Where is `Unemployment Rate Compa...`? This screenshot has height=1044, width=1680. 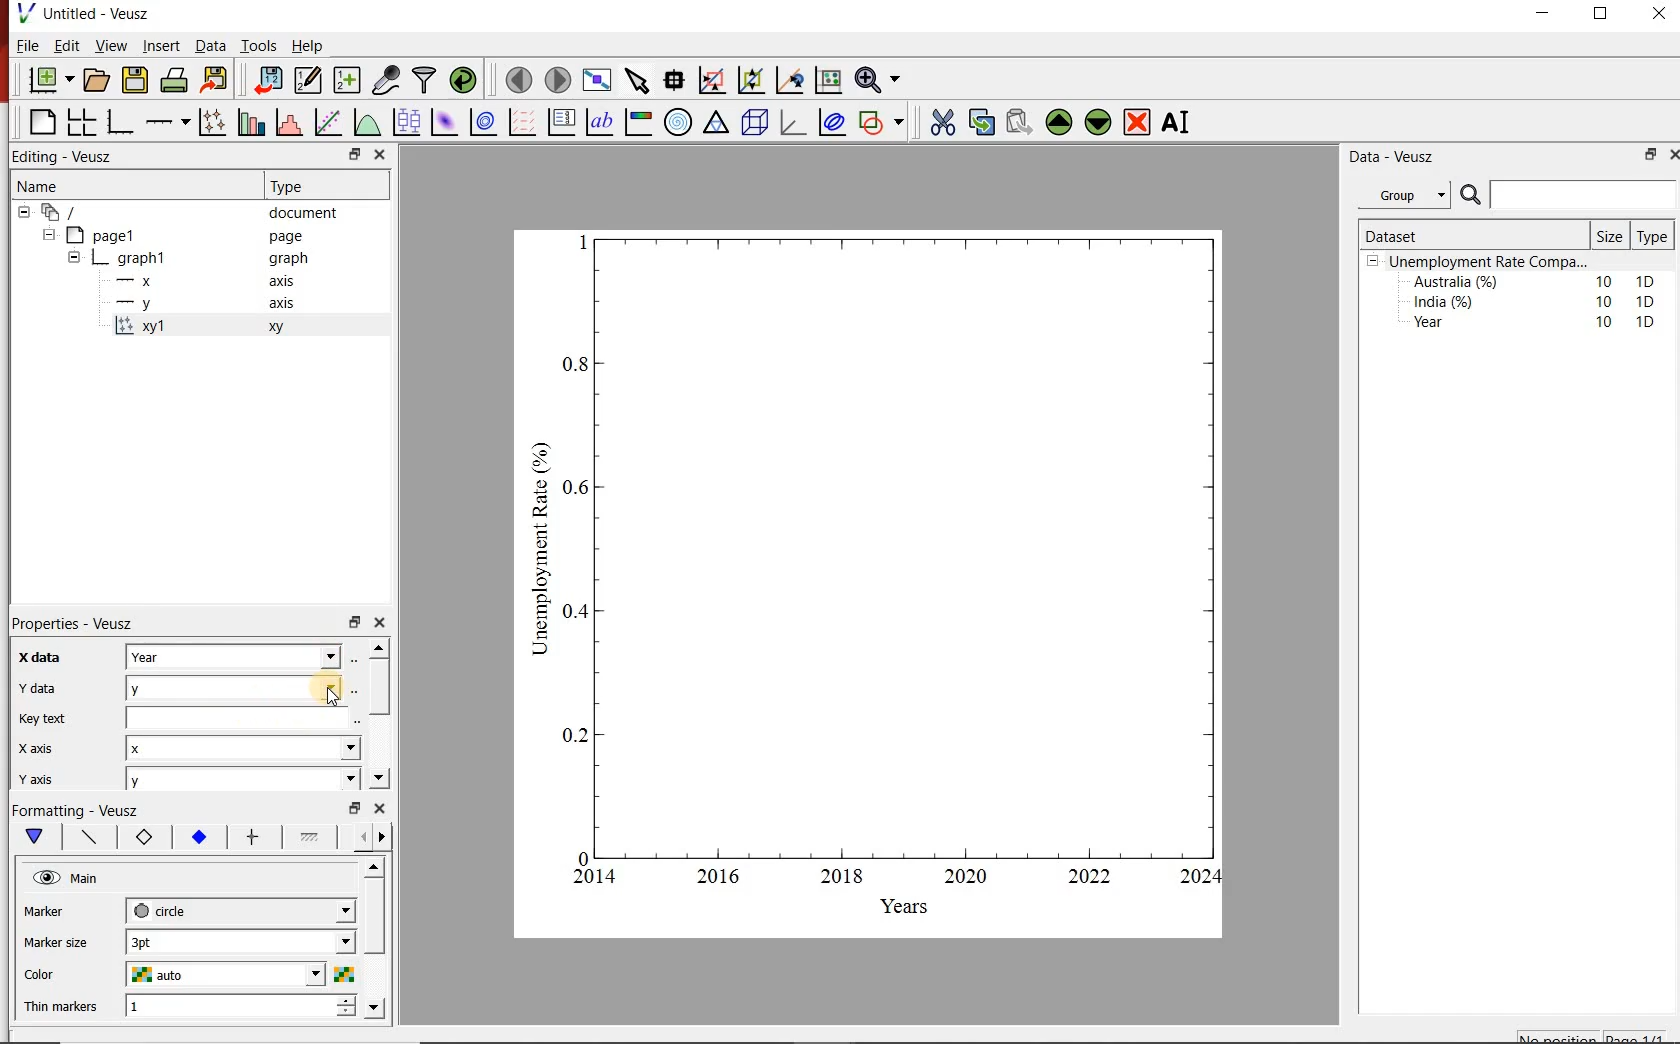
Unemployment Rate Compa... is located at coordinates (1490, 262).